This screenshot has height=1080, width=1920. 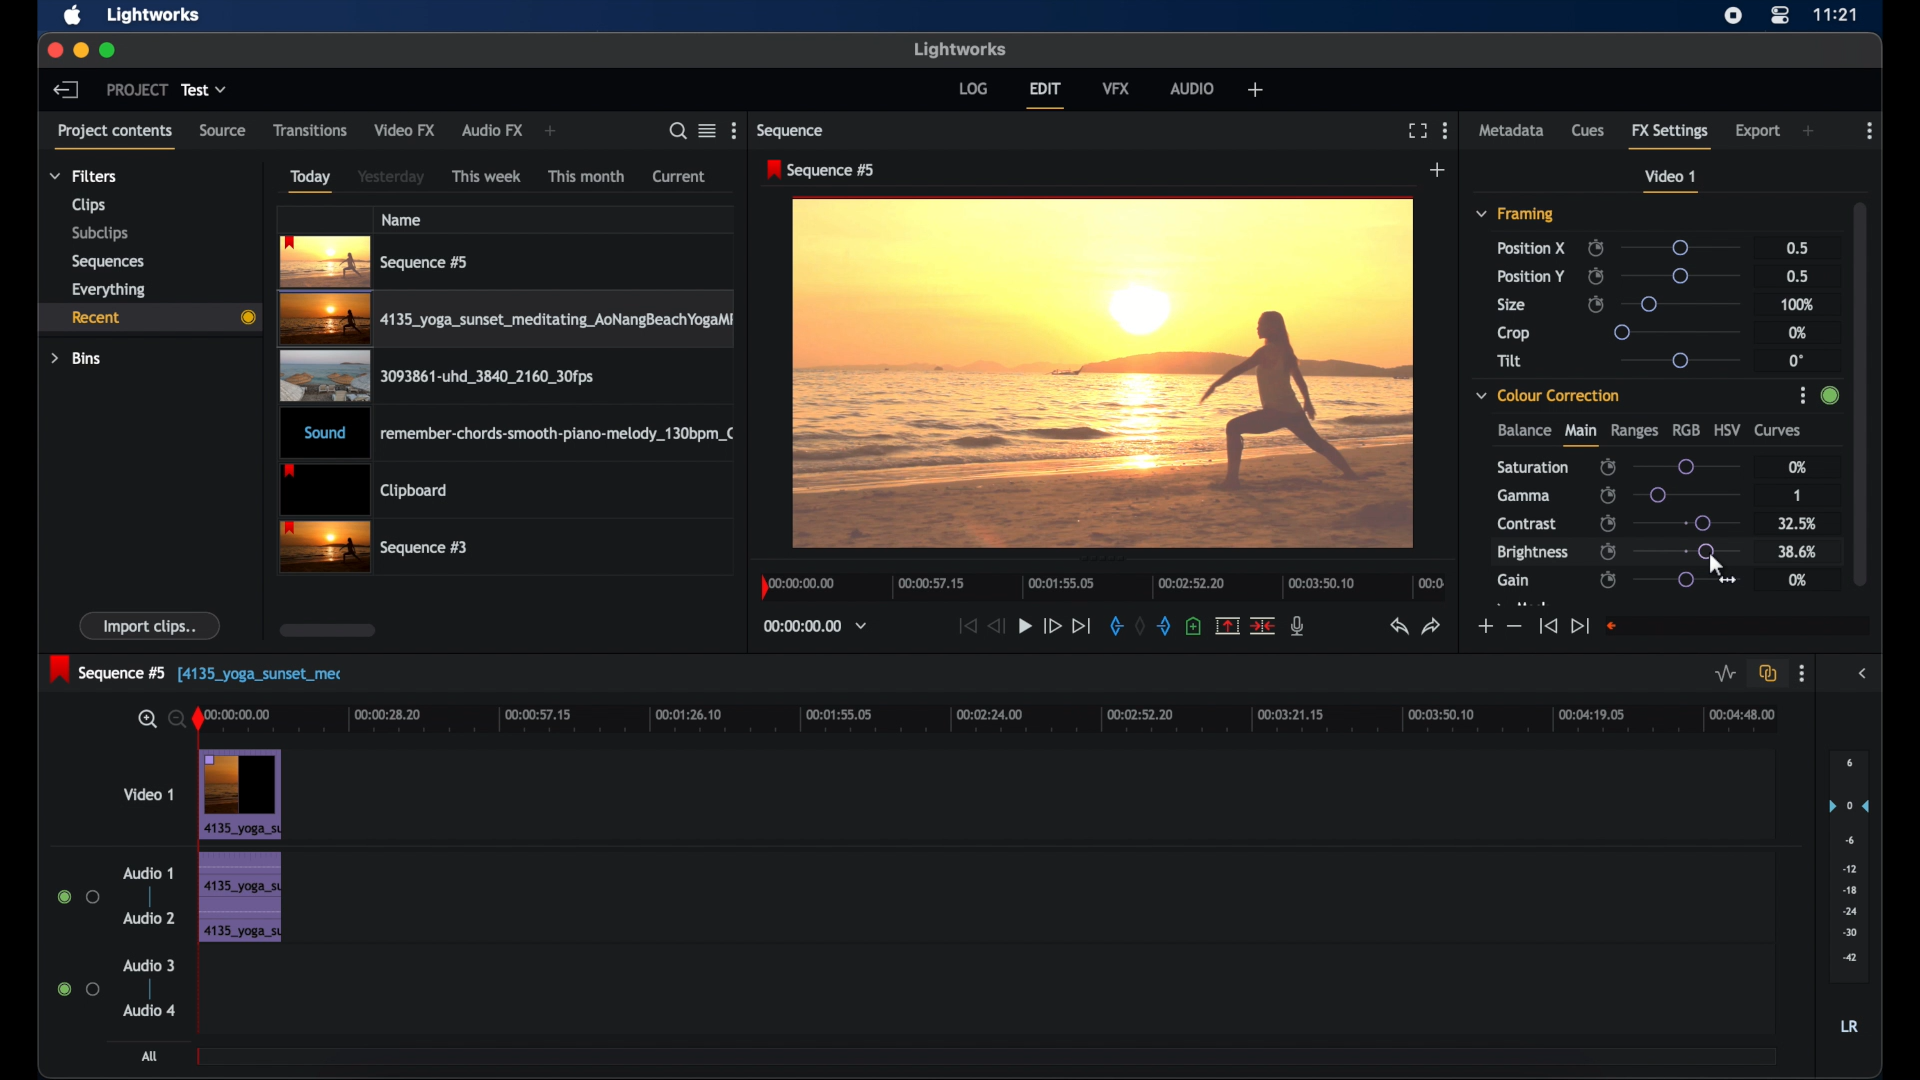 What do you see at coordinates (1102, 374) in the screenshot?
I see `video preview` at bounding box center [1102, 374].